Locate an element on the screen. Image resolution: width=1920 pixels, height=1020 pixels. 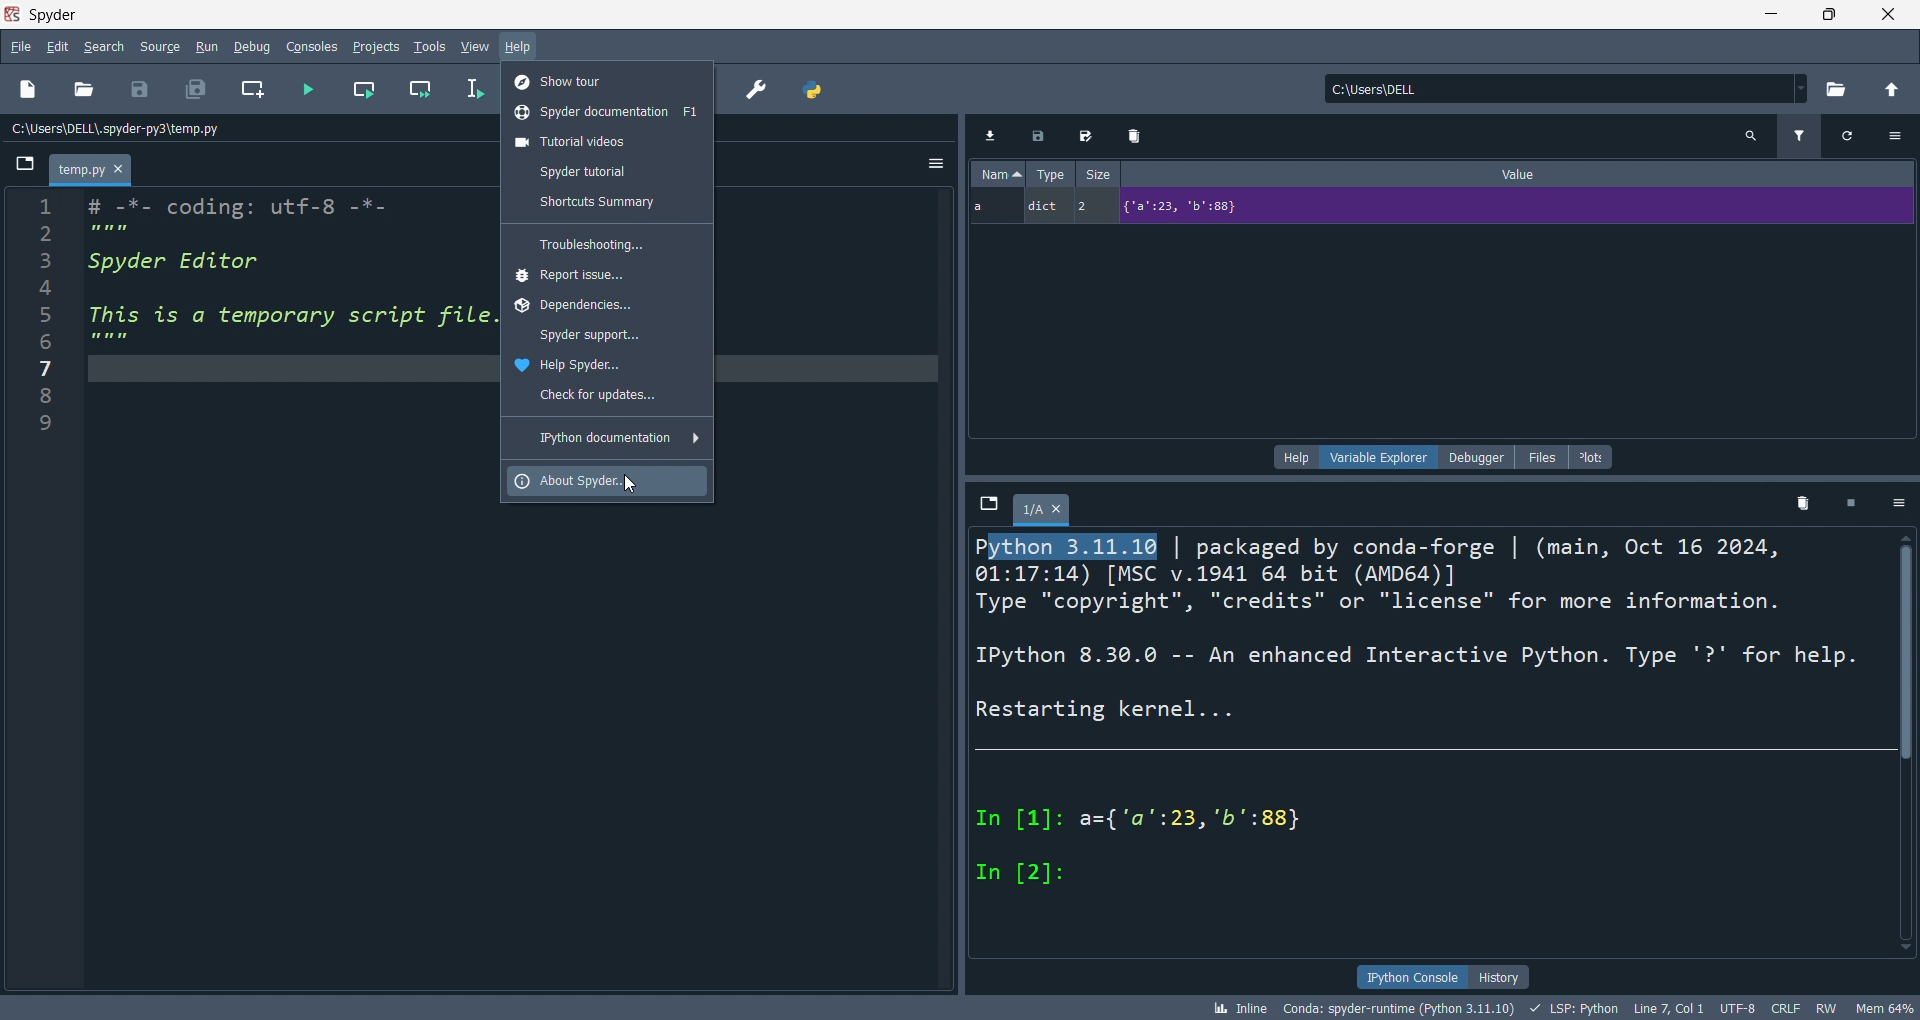
open file is located at coordinates (83, 91).